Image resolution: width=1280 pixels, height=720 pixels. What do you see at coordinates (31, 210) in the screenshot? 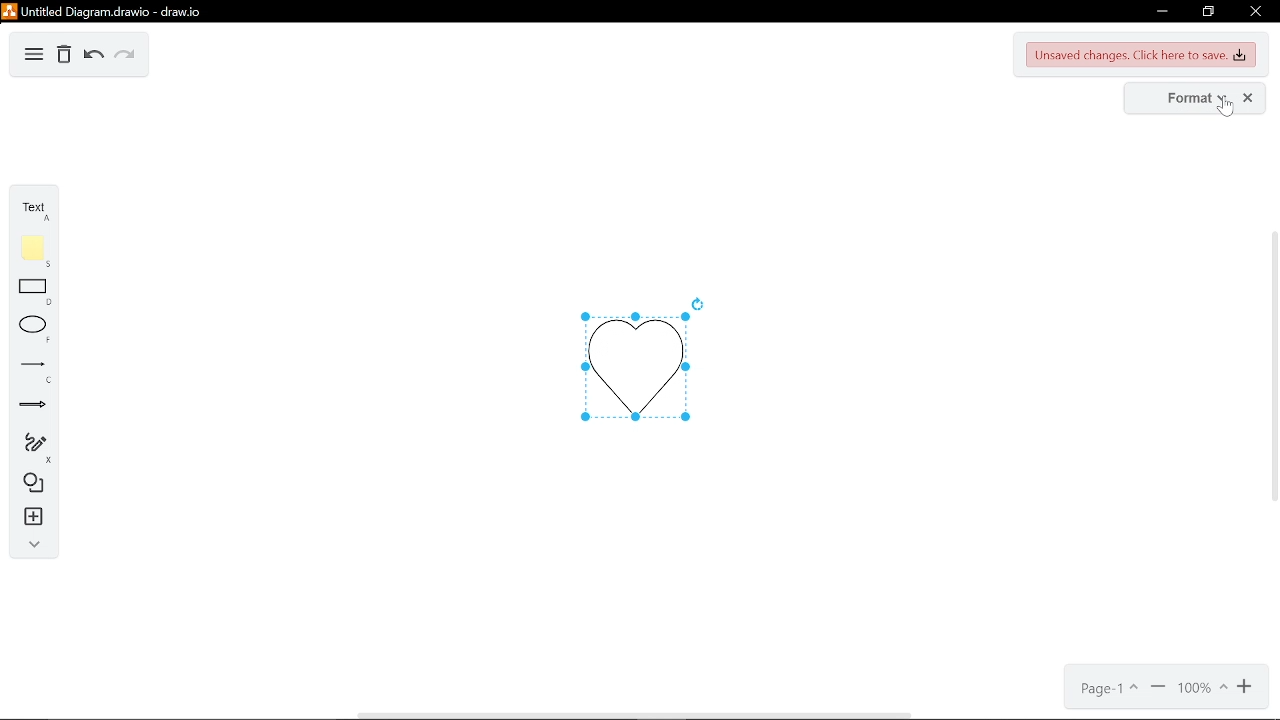
I see `text` at bounding box center [31, 210].